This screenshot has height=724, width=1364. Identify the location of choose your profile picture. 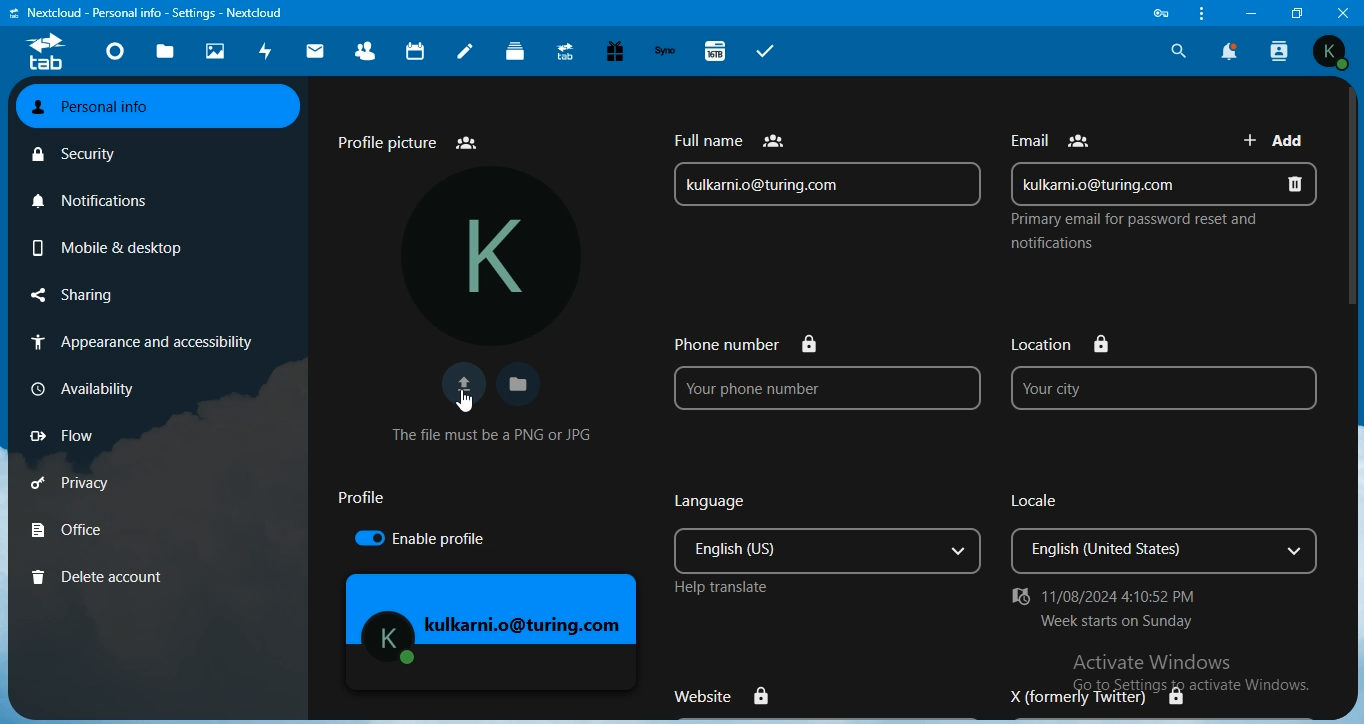
(527, 384).